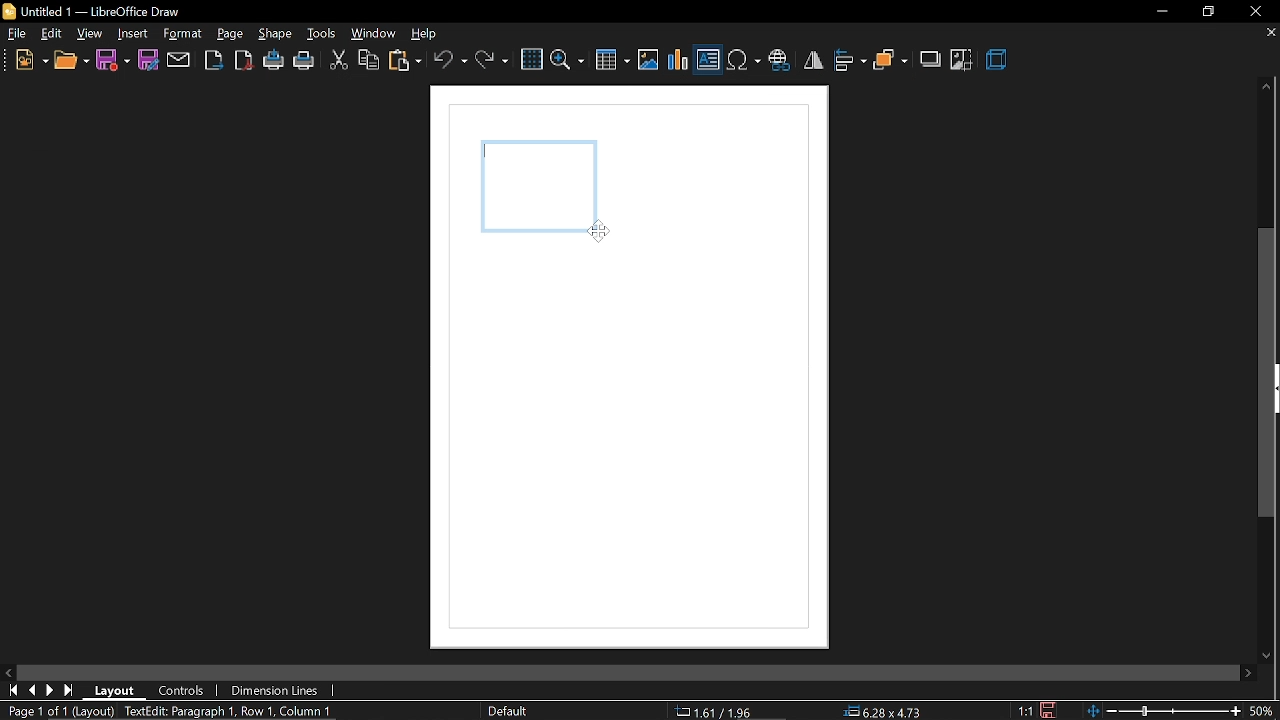 The height and width of the screenshot is (720, 1280). What do you see at coordinates (71, 63) in the screenshot?
I see `open` at bounding box center [71, 63].